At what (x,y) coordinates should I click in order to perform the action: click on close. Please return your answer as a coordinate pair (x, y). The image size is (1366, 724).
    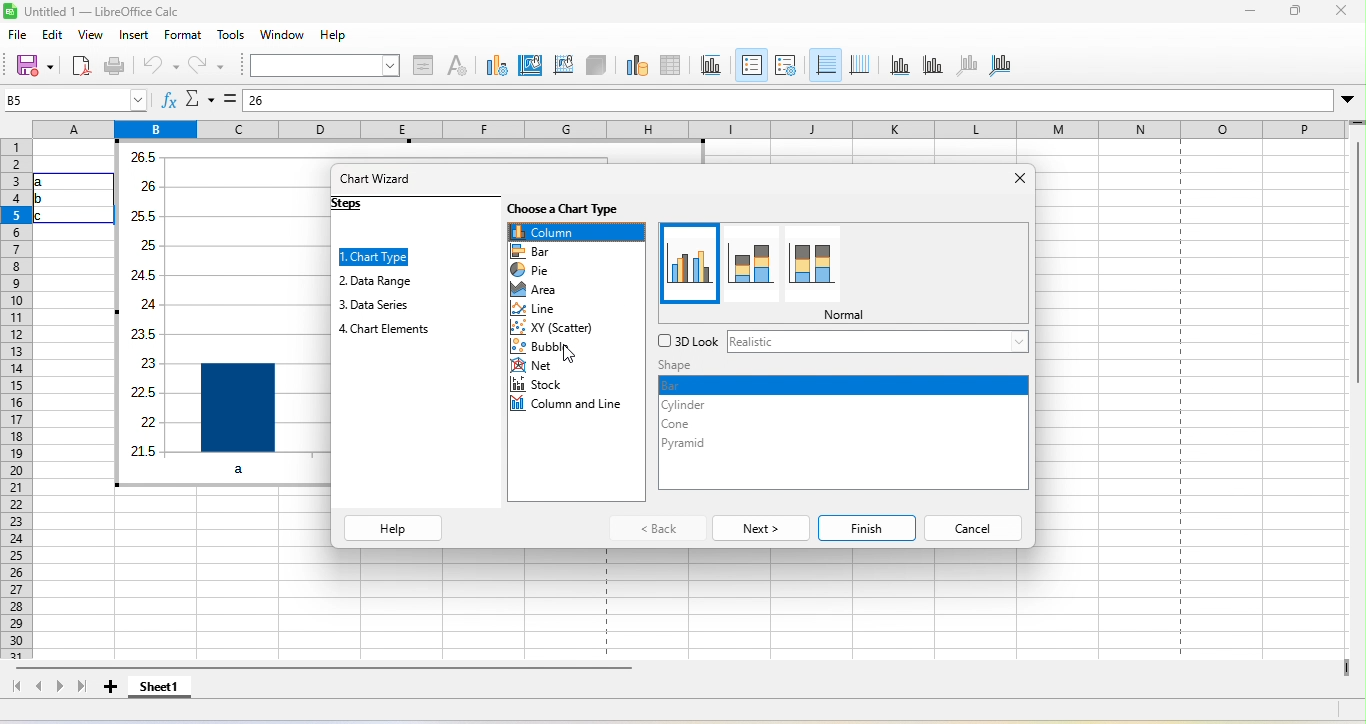
    Looking at the image, I should click on (1017, 187).